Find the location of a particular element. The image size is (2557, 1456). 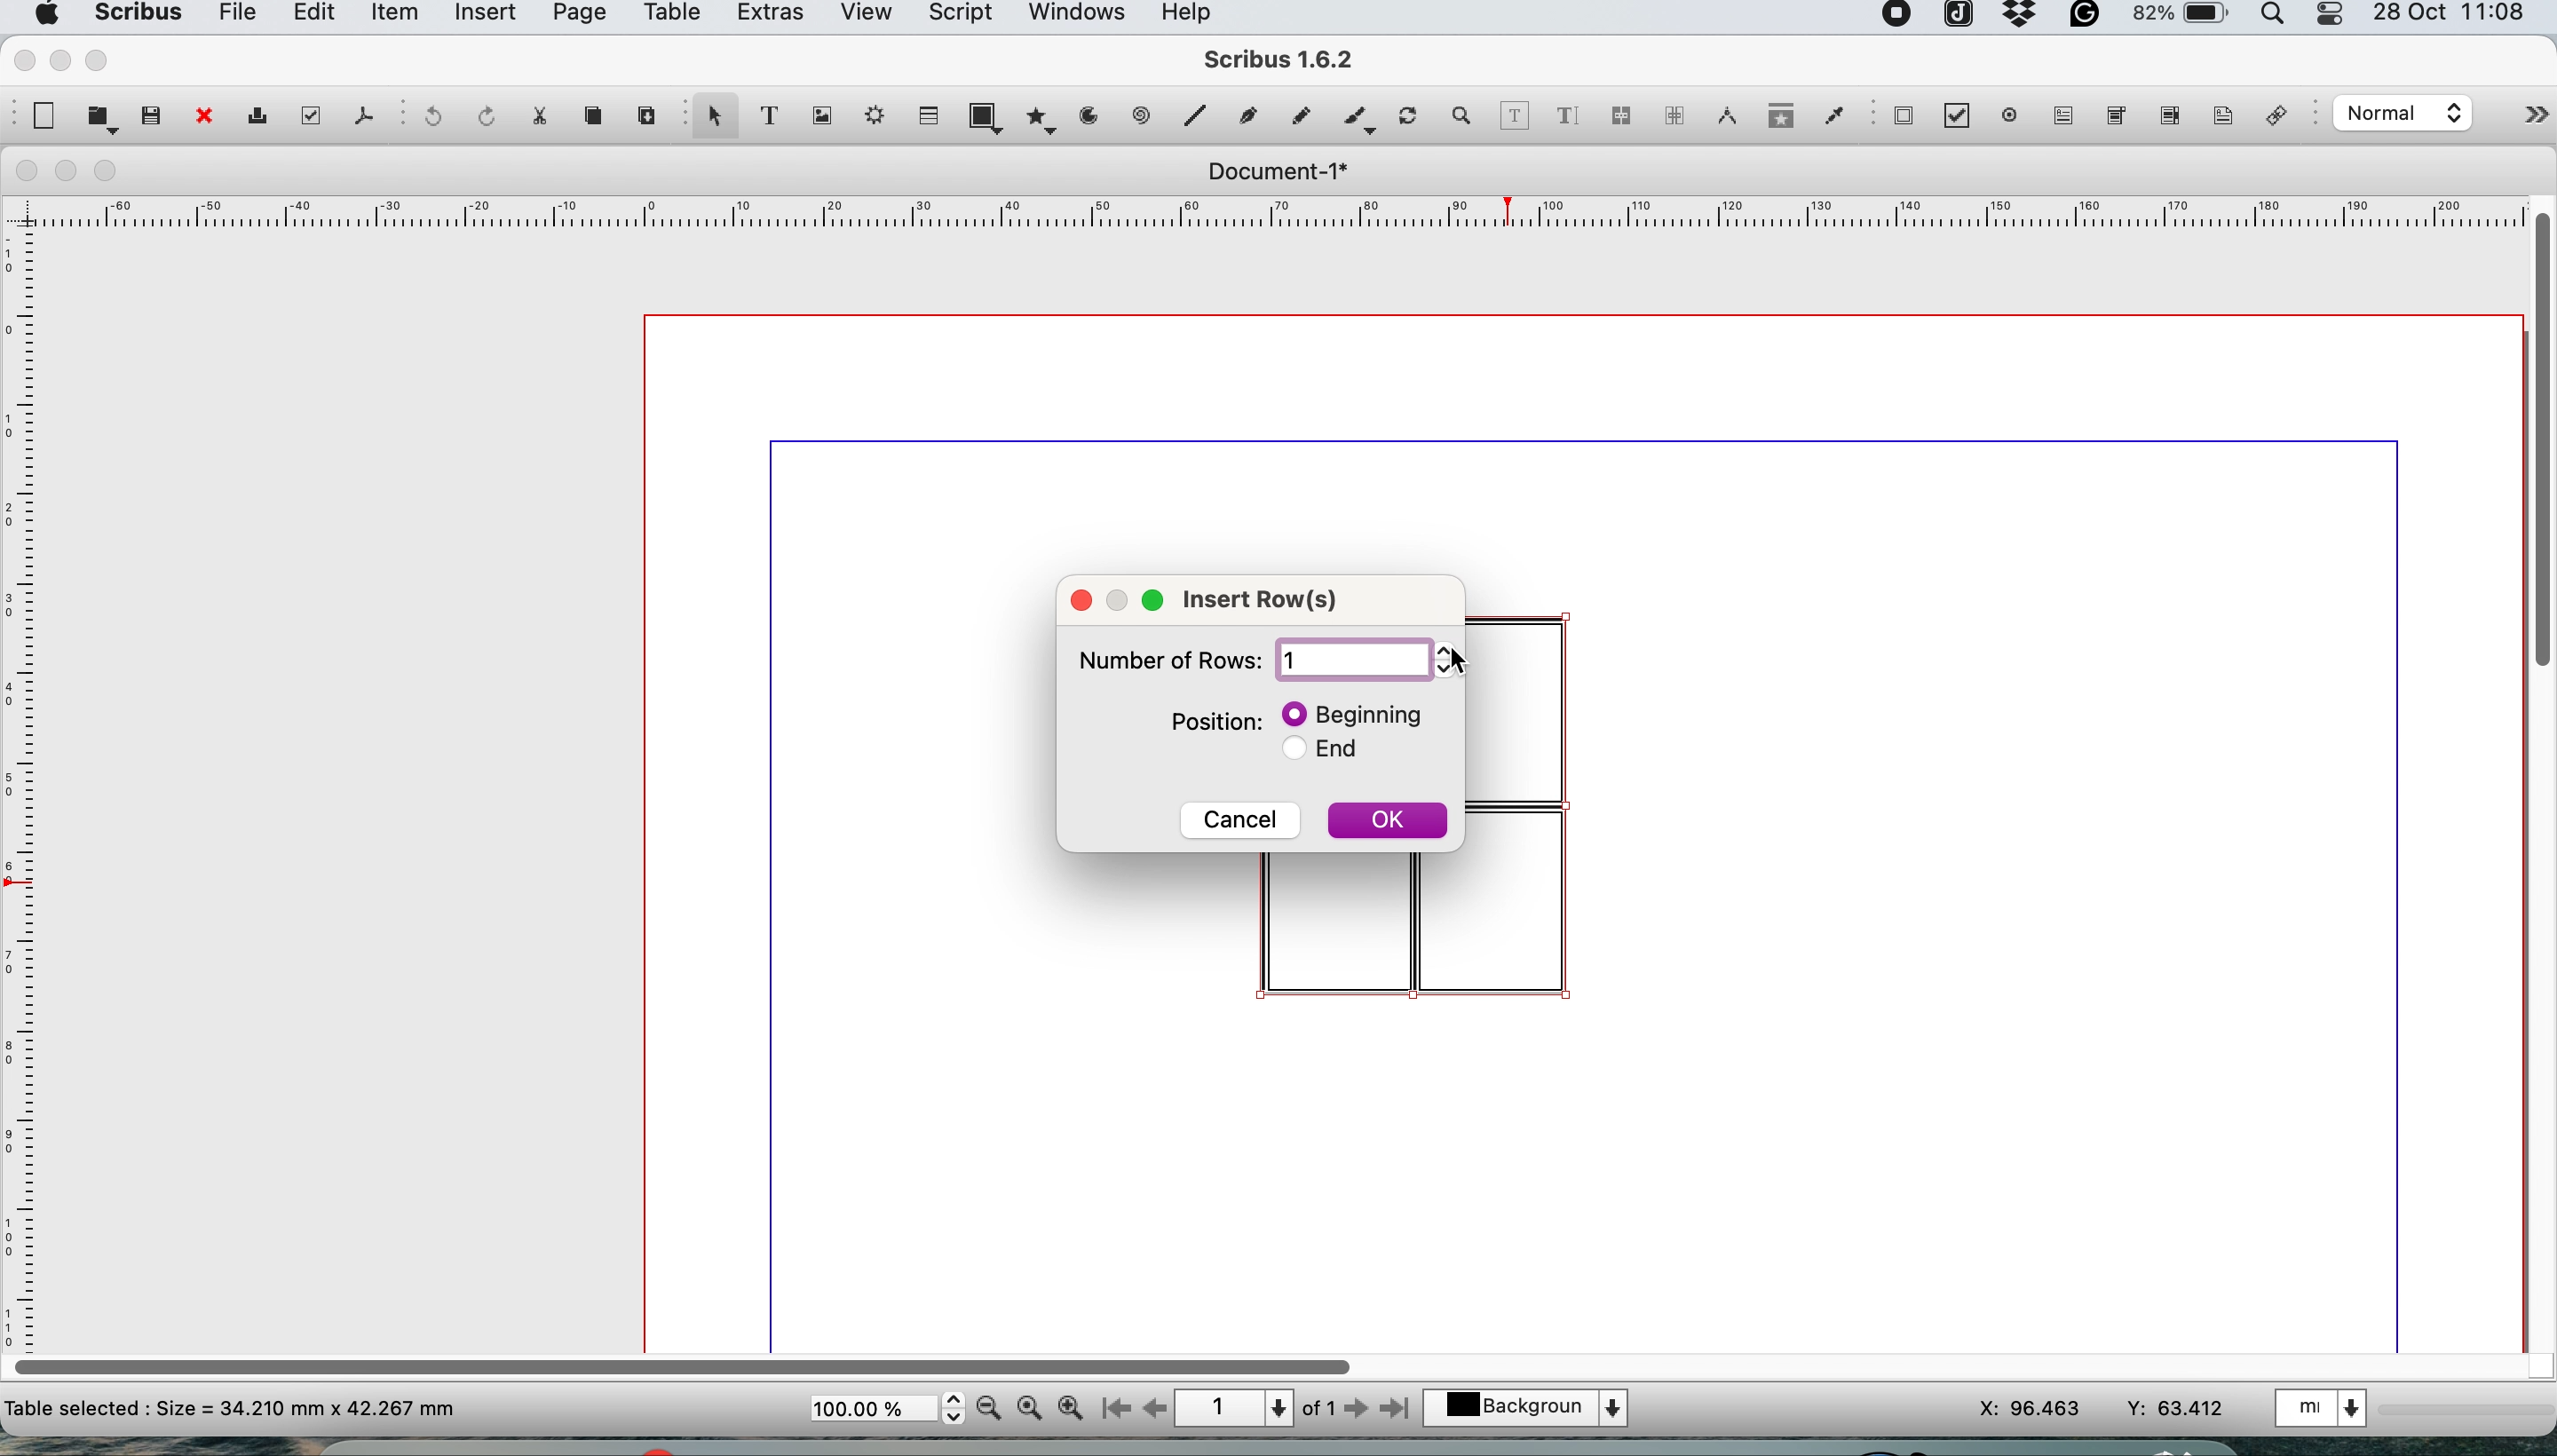

battery is located at coordinates (2178, 19).